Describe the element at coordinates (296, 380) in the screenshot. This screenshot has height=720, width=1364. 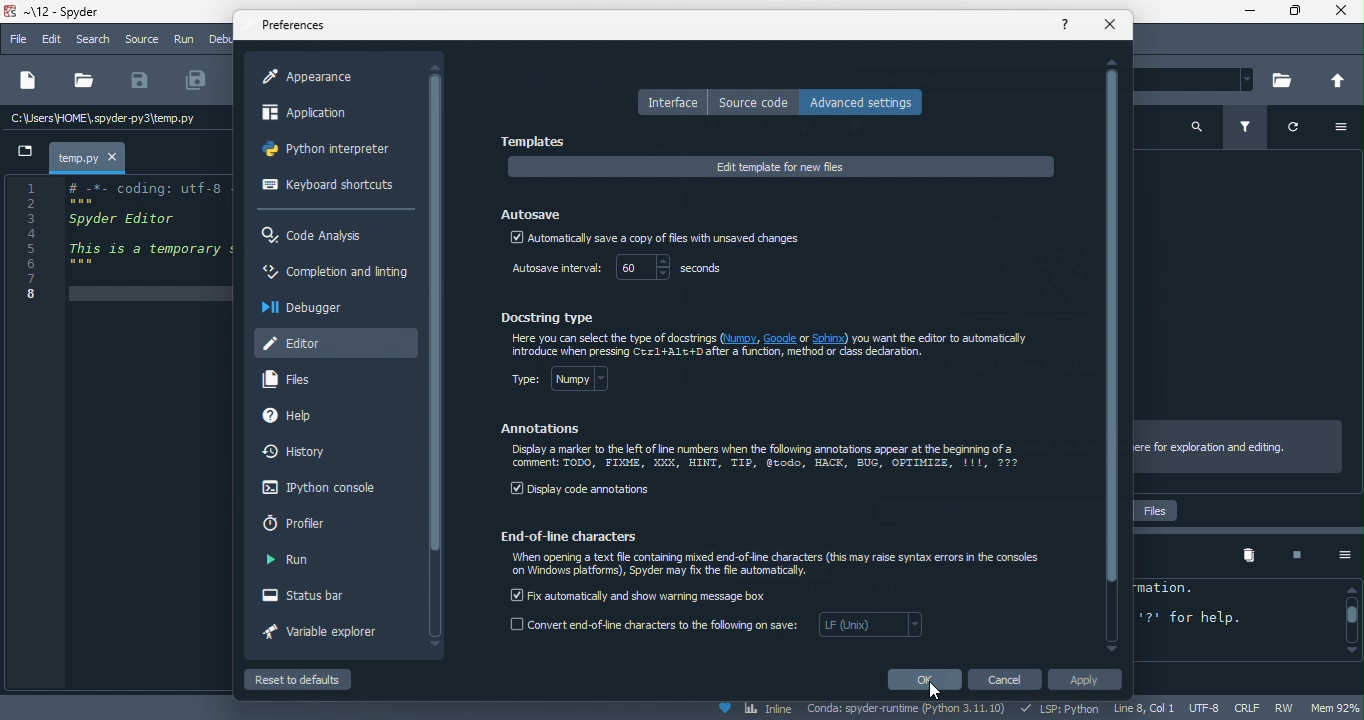
I see `files` at that location.